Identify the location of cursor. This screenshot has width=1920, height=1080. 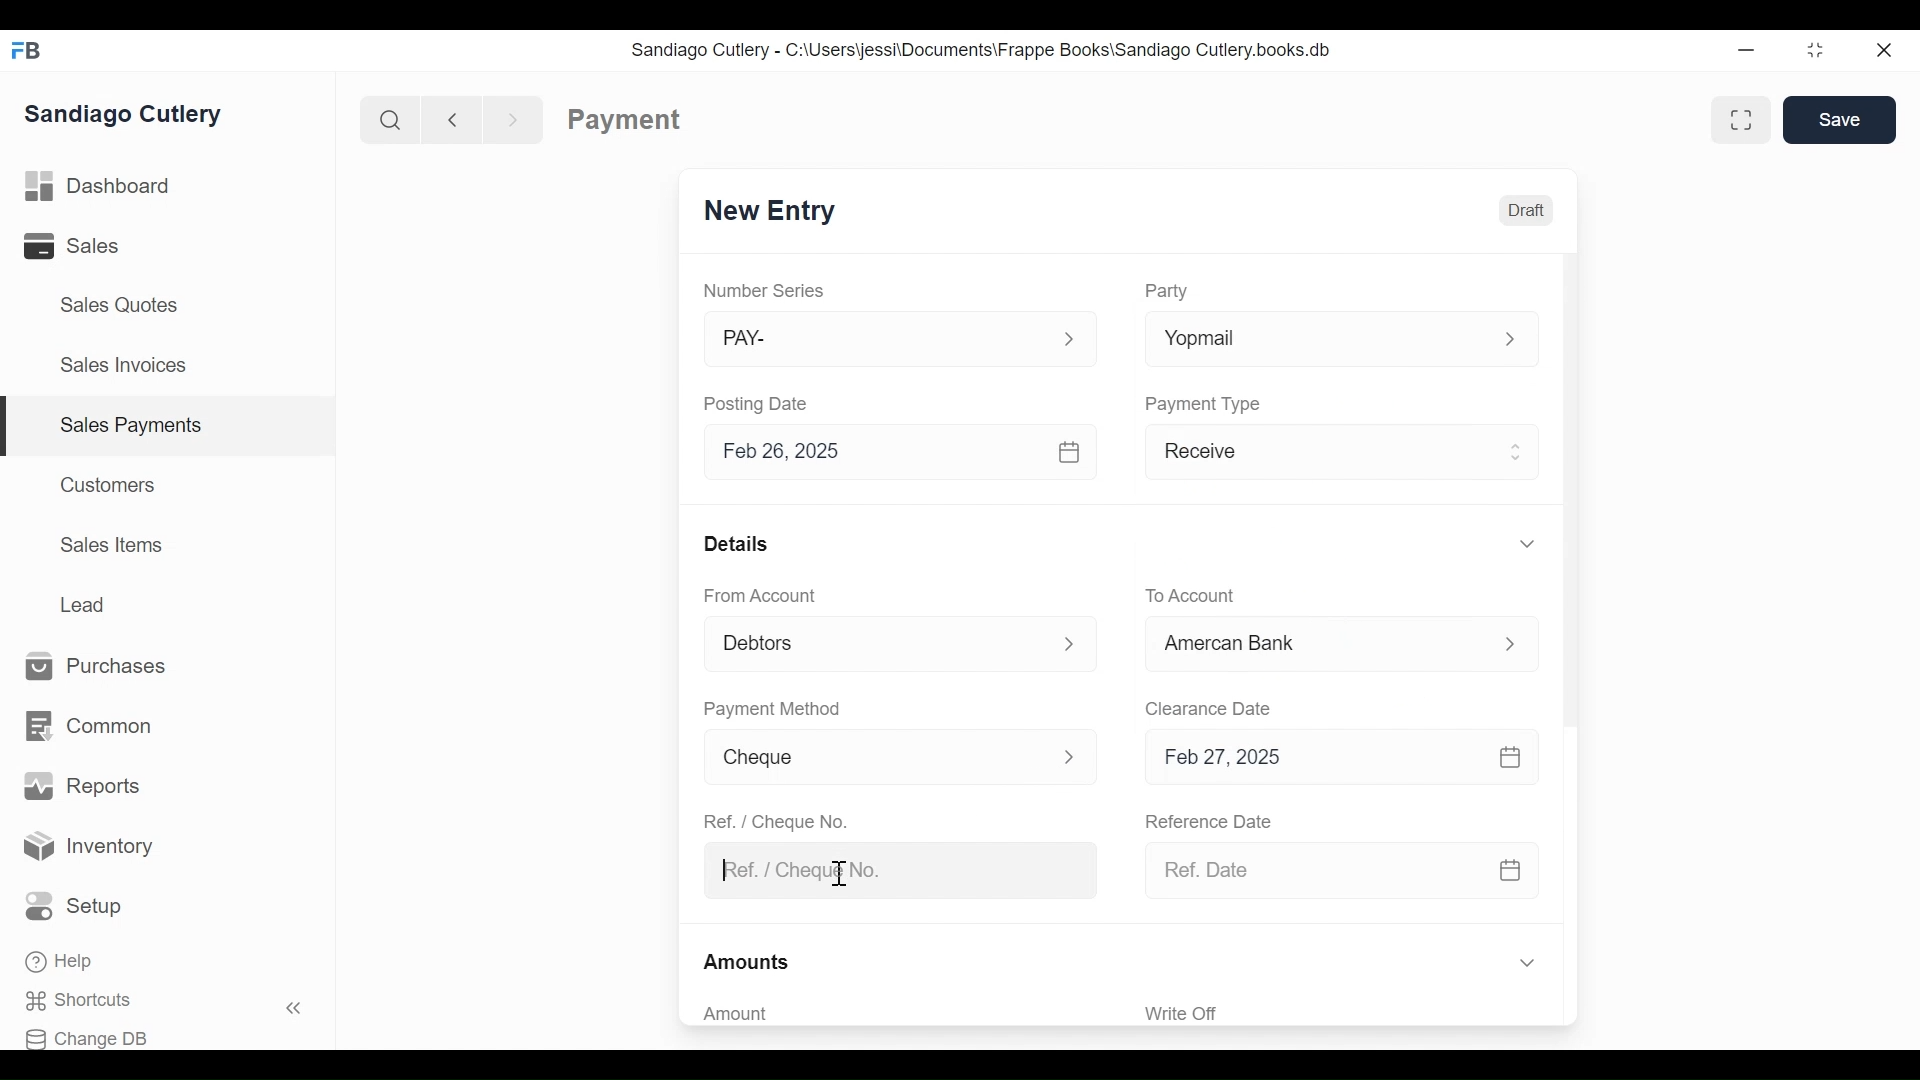
(844, 872).